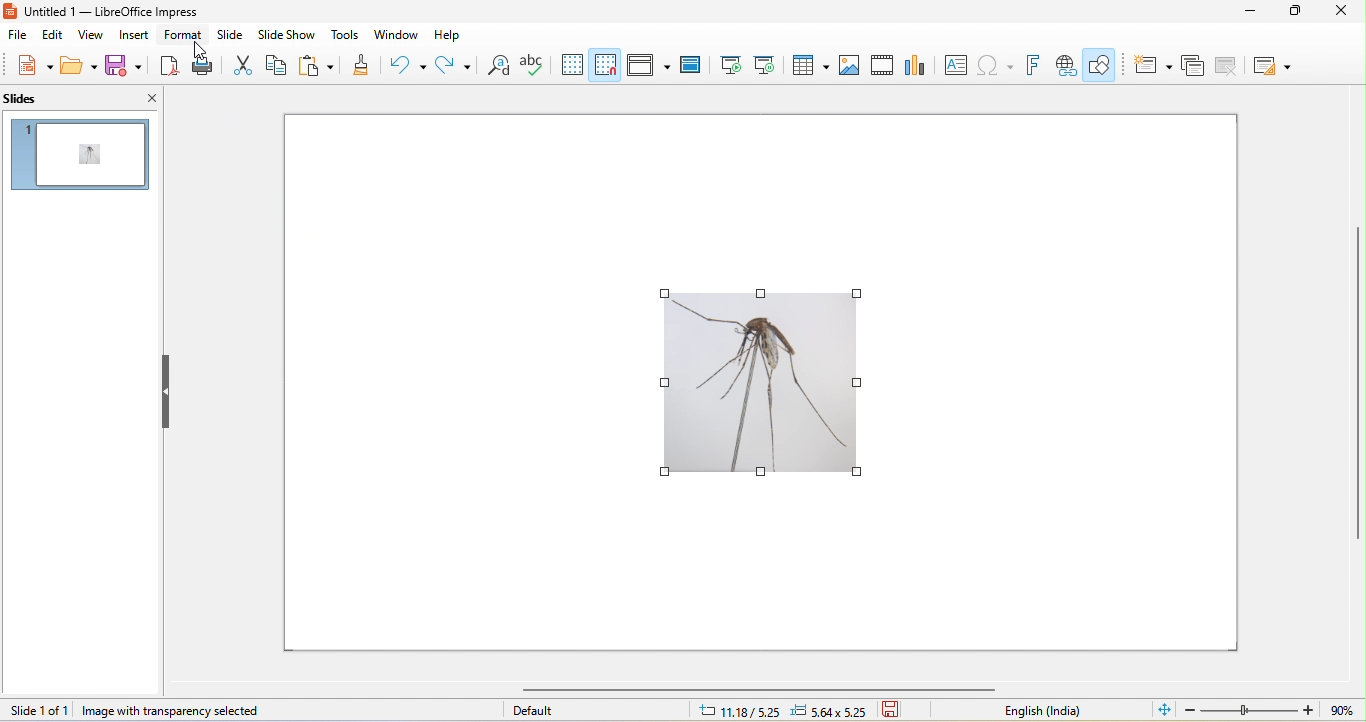 The width and height of the screenshot is (1366, 722). Describe the element at coordinates (1165, 709) in the screenshot. I see `fit to window` at that location.